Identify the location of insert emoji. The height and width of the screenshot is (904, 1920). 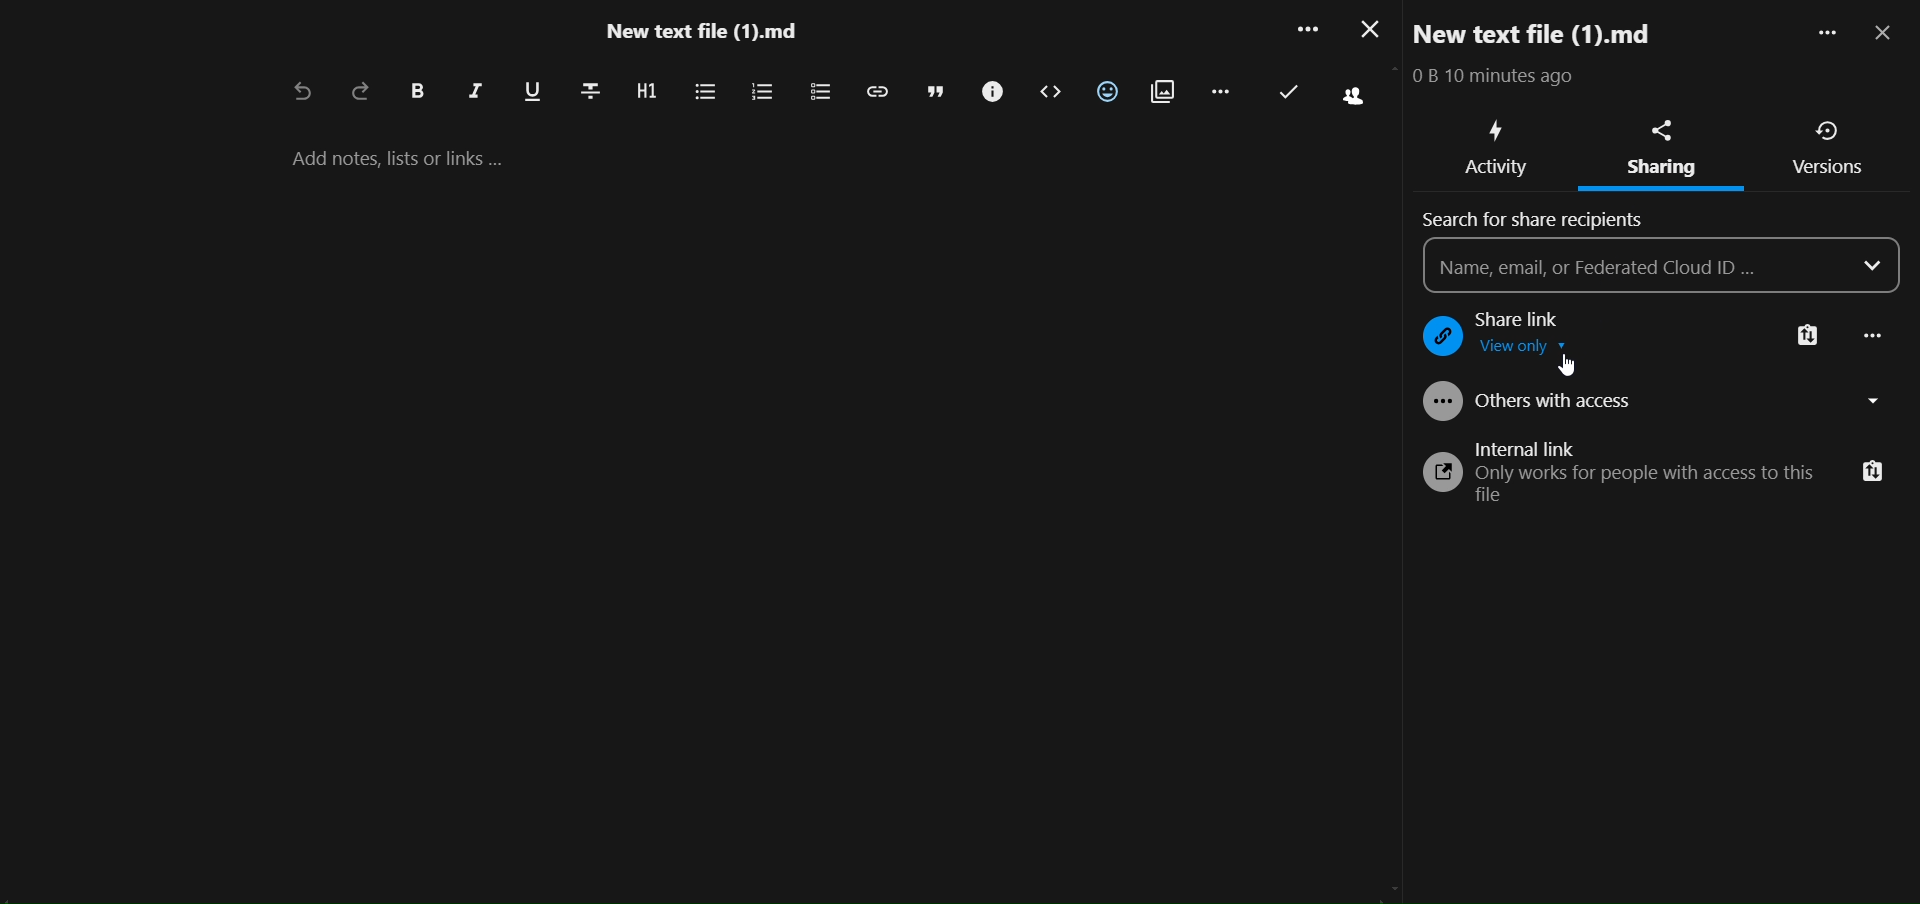
(1107, 91).